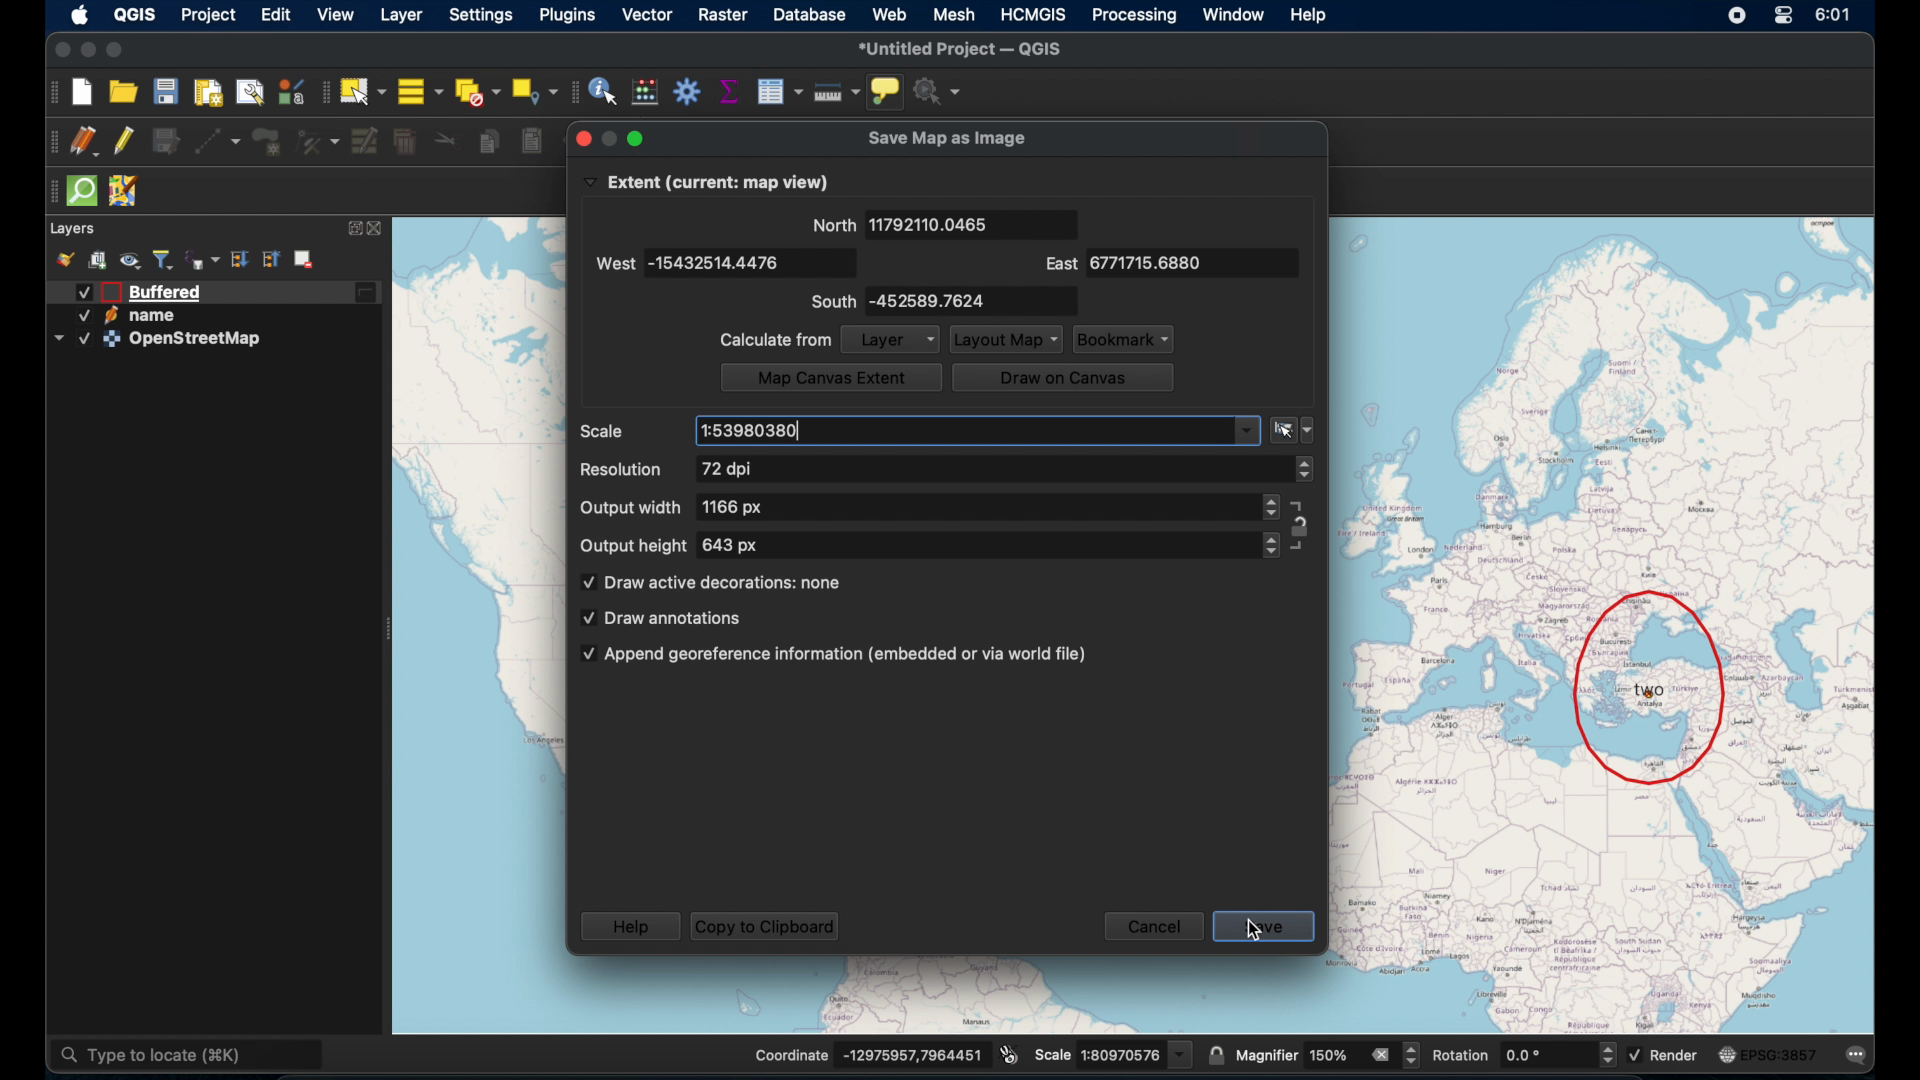 Image resolution: width=1920 pixels, height=1080 pixels. Describe the element at coordinates (631, 508) in the screenshot. I see `output width` at that location.